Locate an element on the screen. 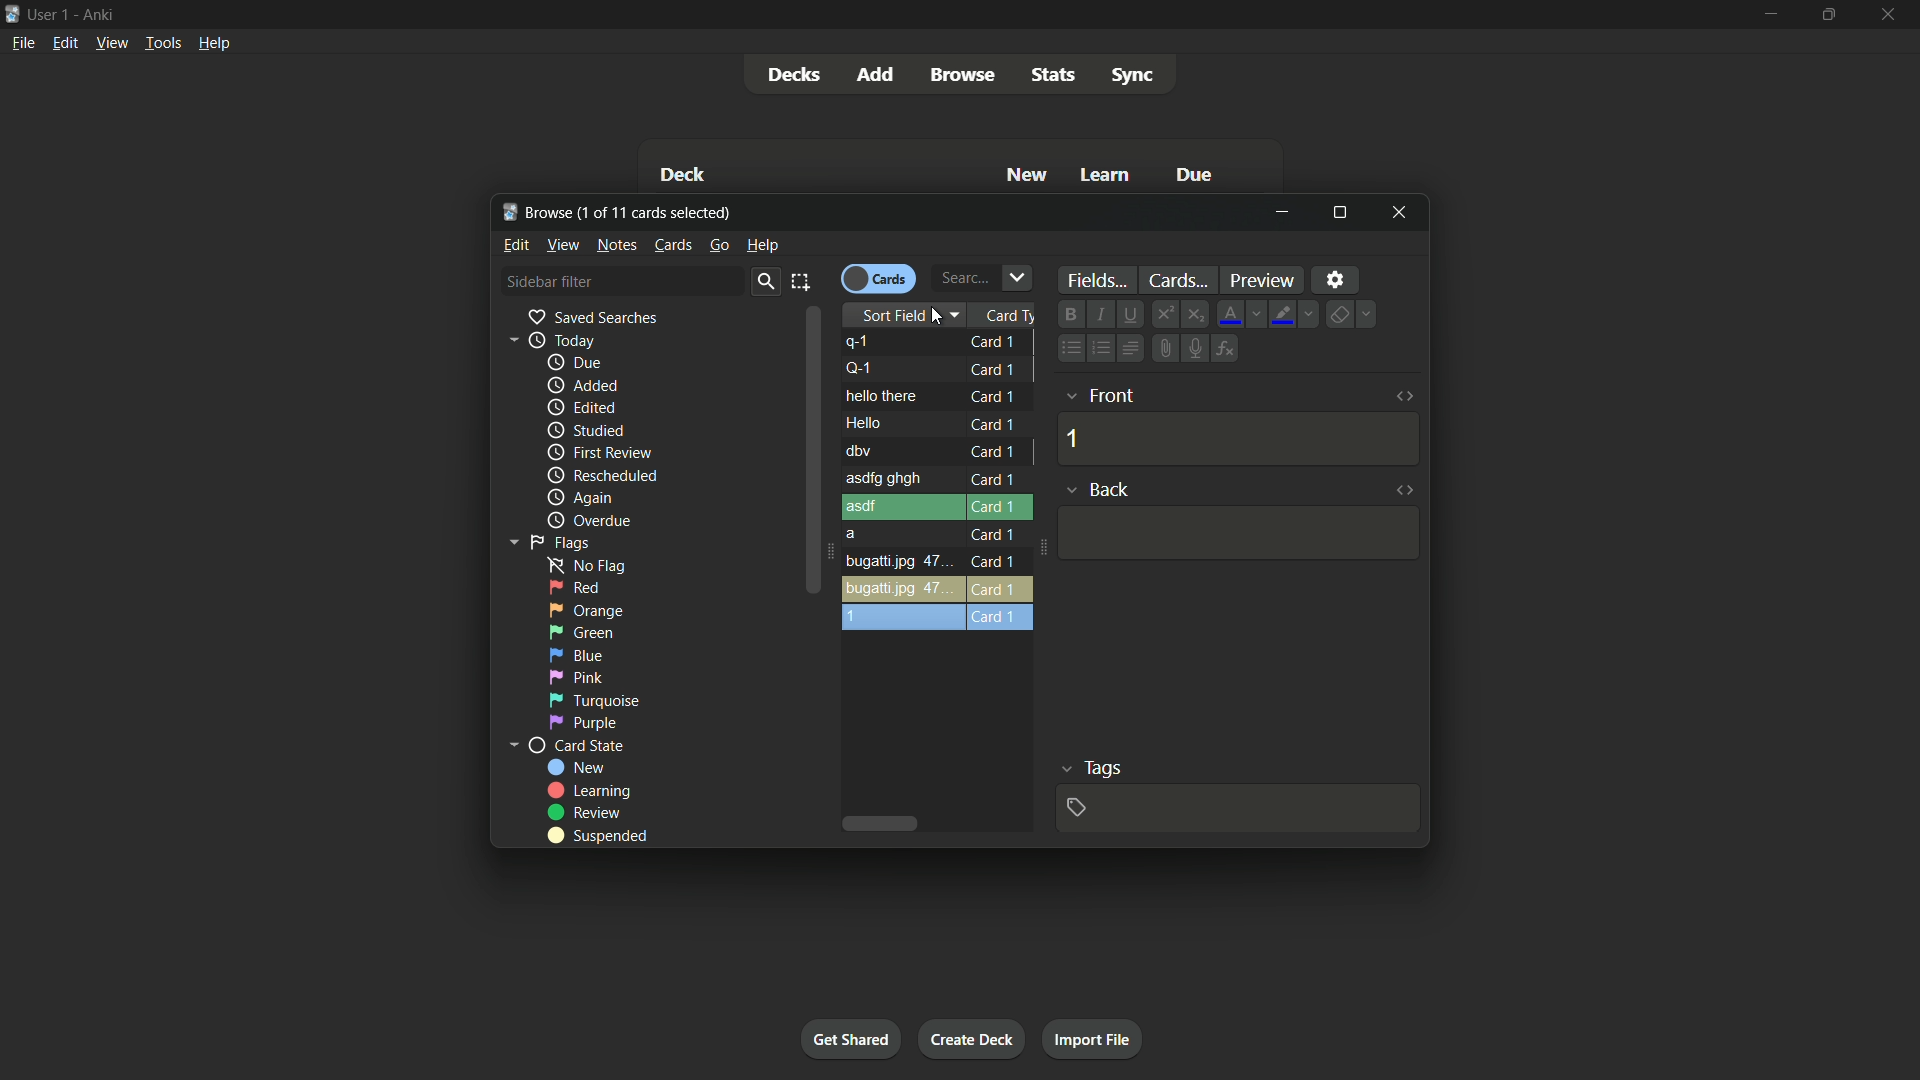 The height and width of the screenshot is (1080, 1920). flags is located at coordinates (559, 544).